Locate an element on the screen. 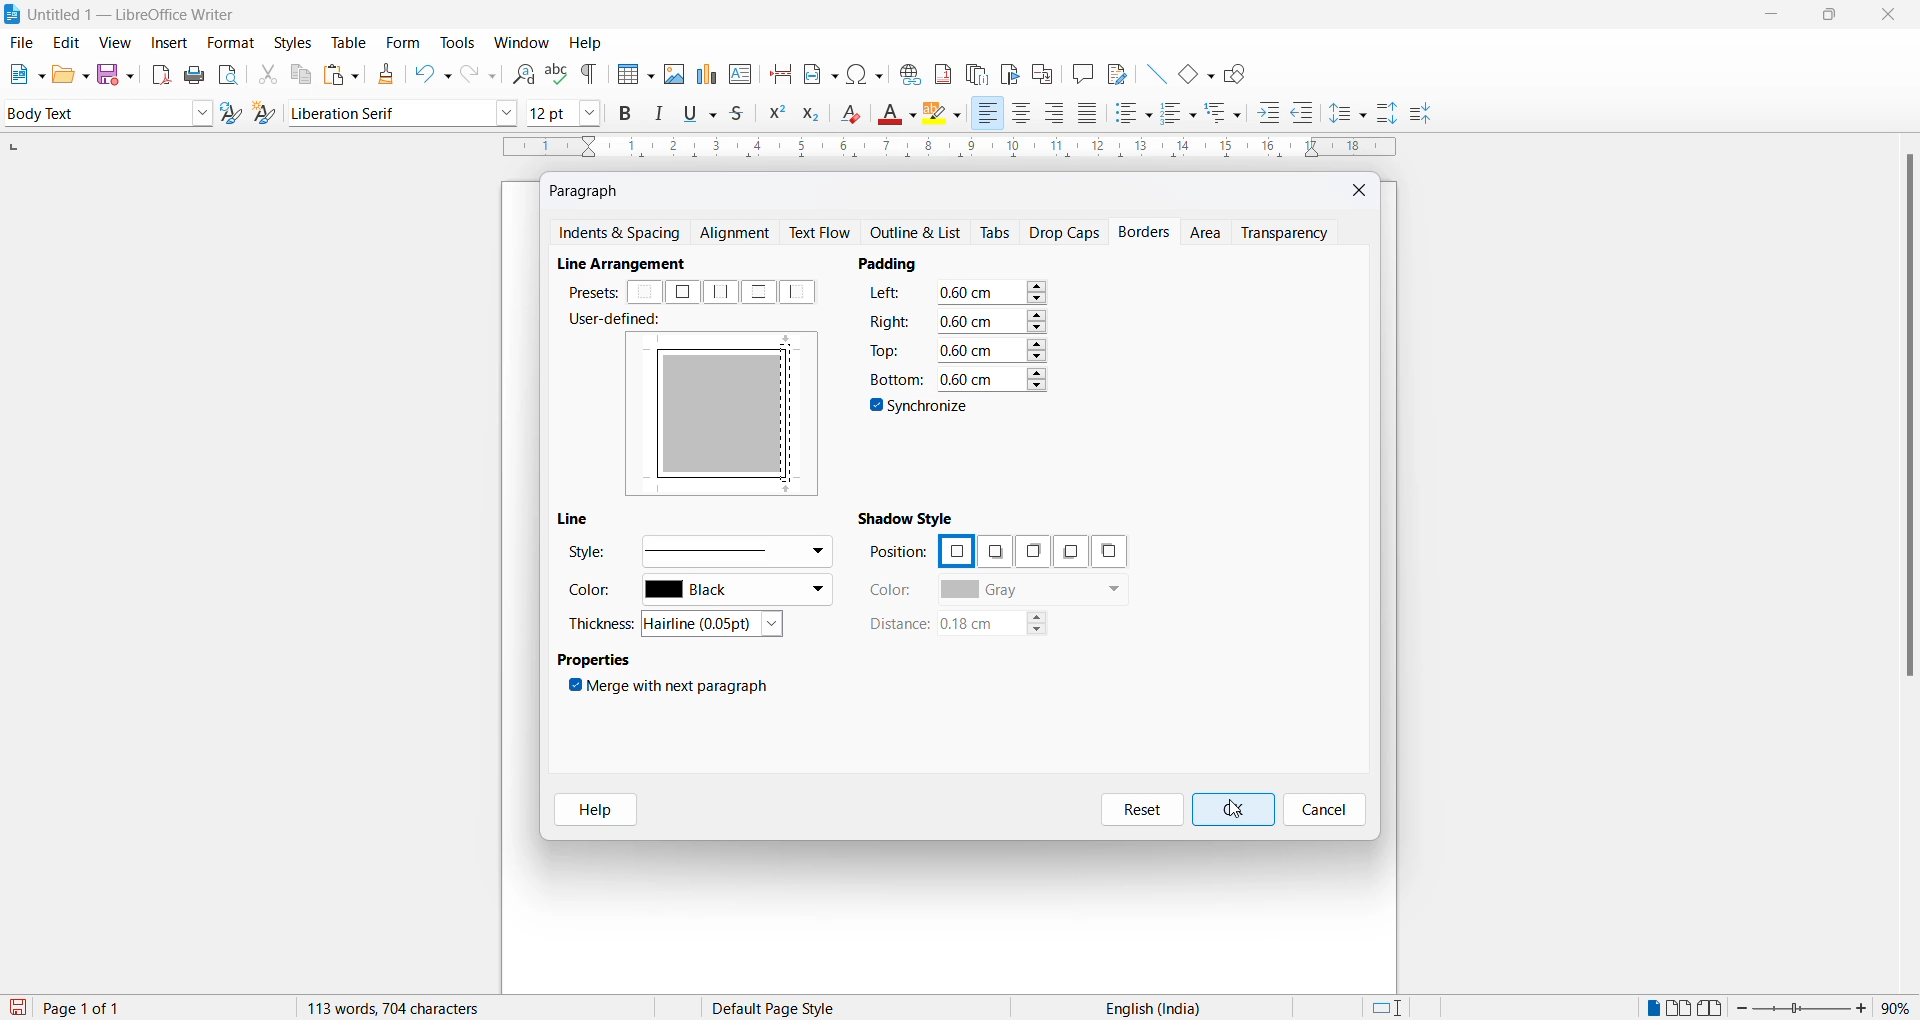 The height and width of the screenshot is (1020, 1920). right is located at coordinates (890, 320).